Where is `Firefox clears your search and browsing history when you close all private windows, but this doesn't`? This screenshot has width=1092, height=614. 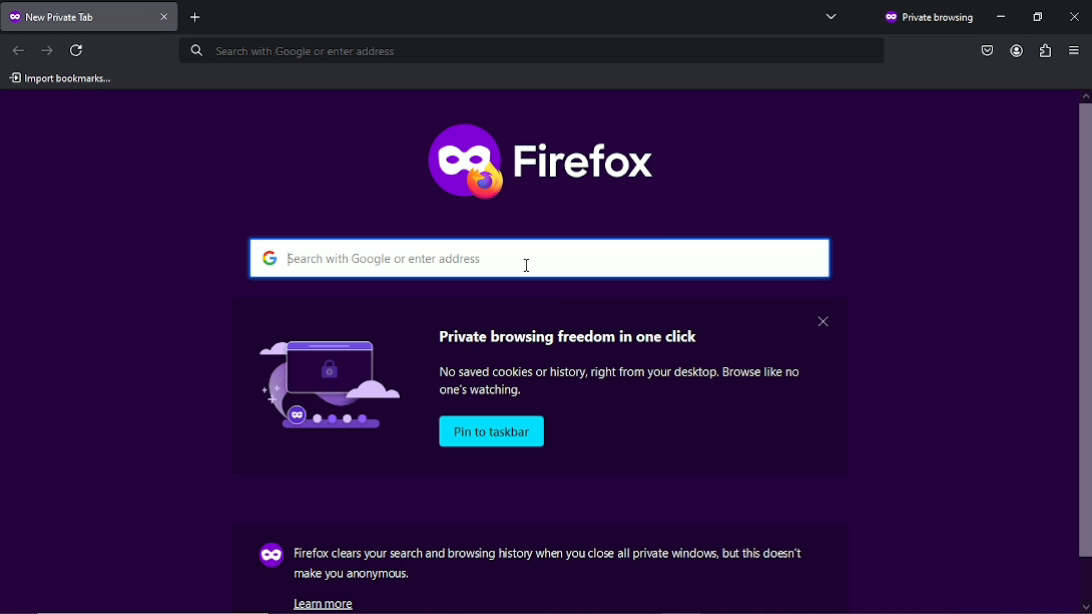 Firefox clears your search and browsing history when you close all private windows, but this doesn't is located at coordinates (549, 553).